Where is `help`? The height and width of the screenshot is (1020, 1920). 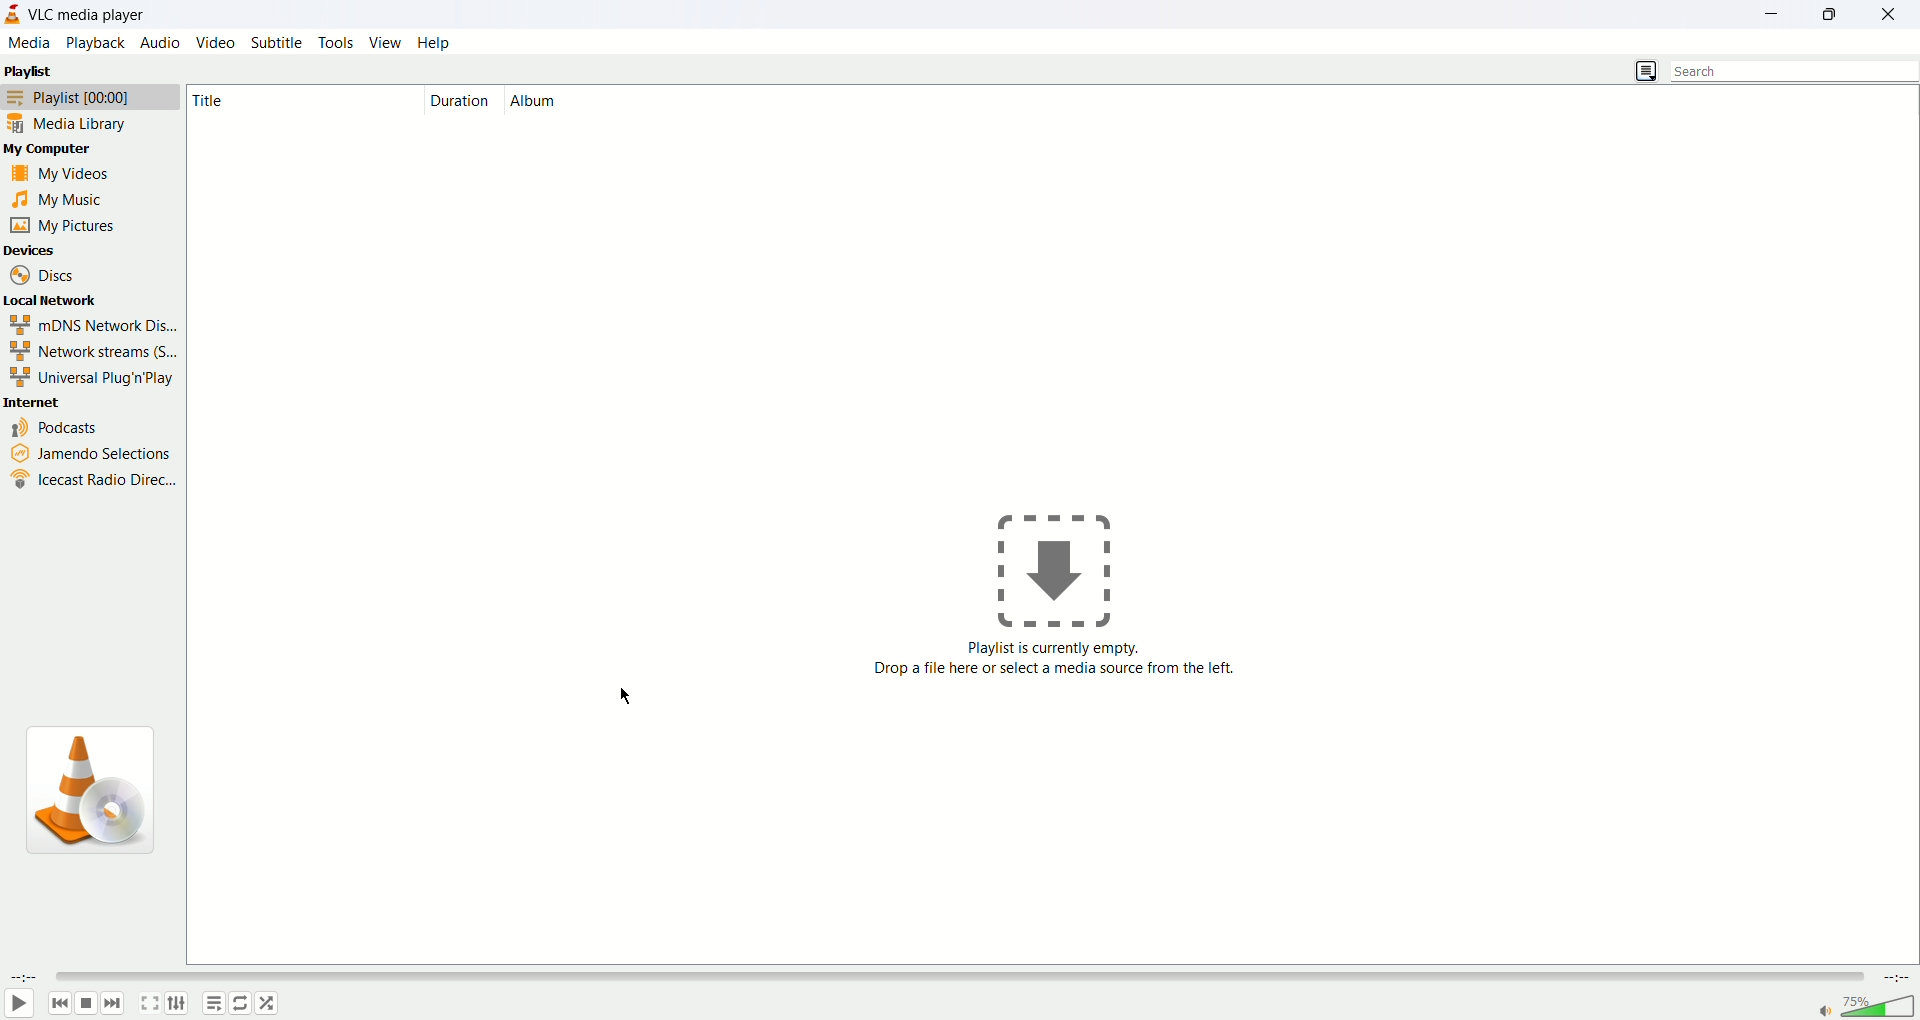 help is located at coordinates (434, 43).